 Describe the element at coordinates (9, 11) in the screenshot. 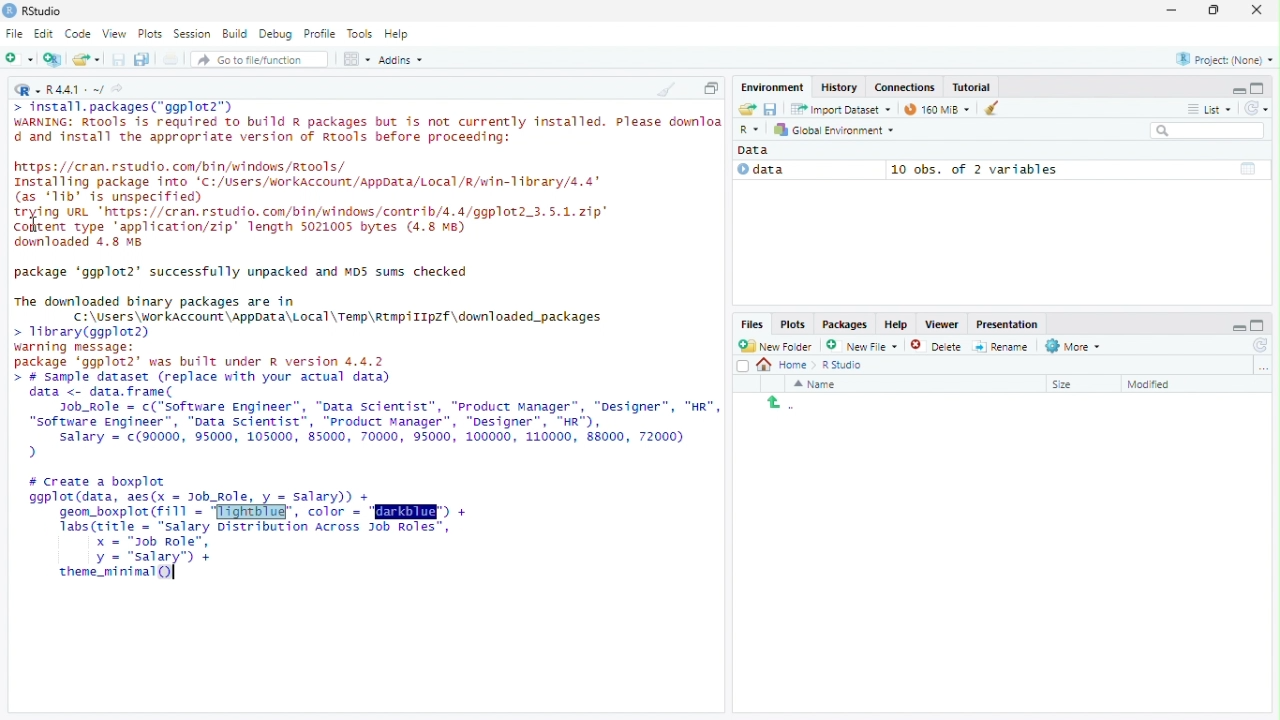

I see `Logo` at that location.